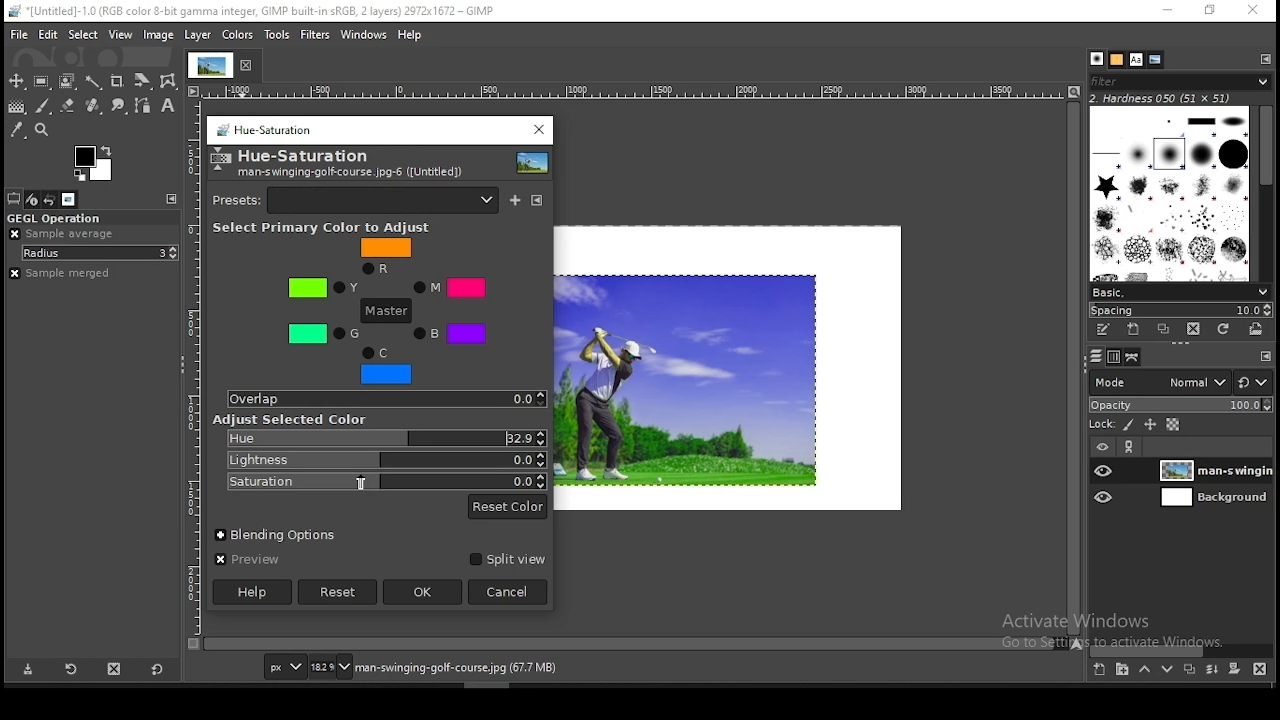 This screenshot has height=720, width=1280. Describe the element at coordinates (120, 35) in the screenshot. I see `view` at that location.